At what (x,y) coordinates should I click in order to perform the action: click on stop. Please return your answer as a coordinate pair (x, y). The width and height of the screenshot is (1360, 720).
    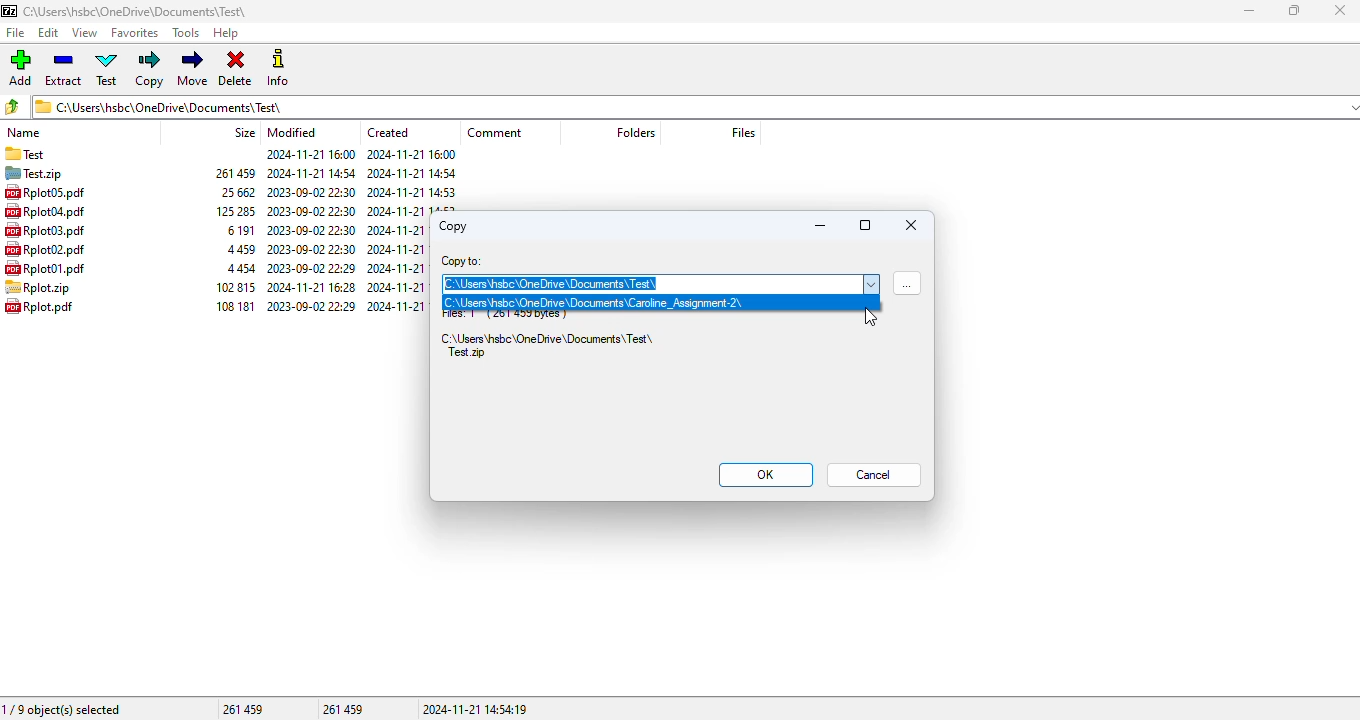
    Looking at the image, I should click on (910, 223).